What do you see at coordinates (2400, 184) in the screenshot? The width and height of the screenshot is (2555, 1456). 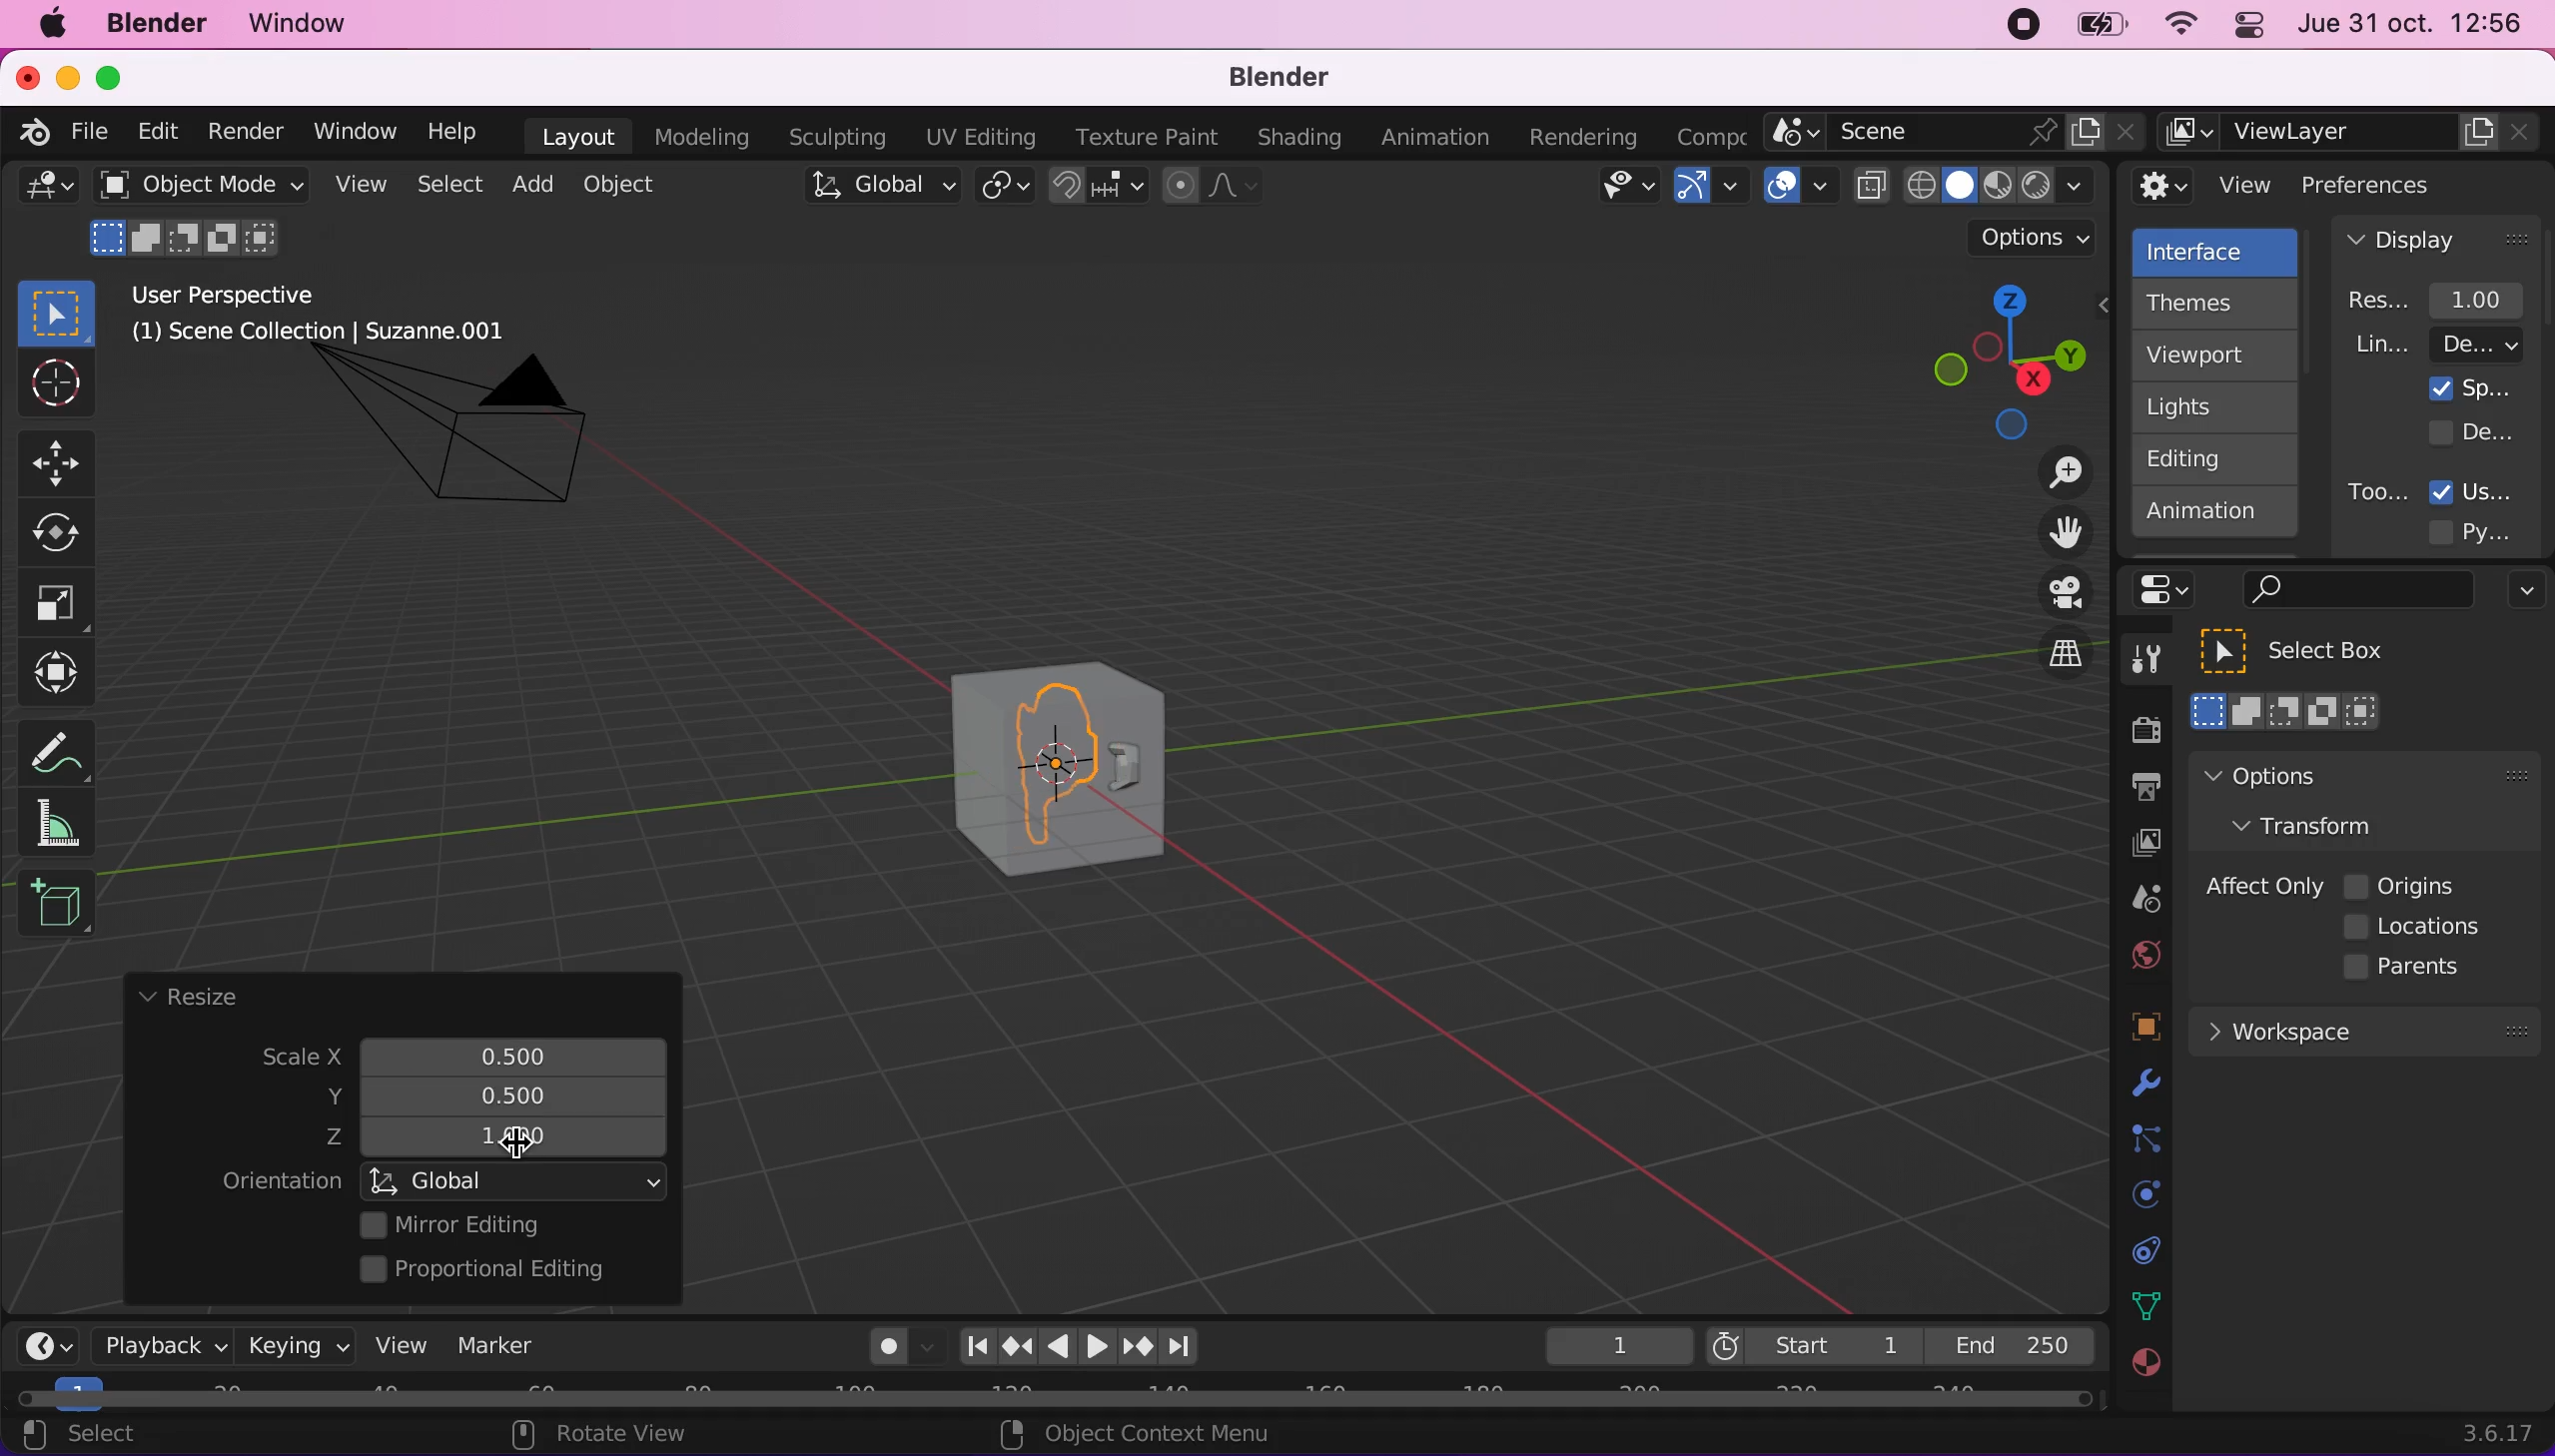 I see `preferences` at bounding box center [2400, 184].